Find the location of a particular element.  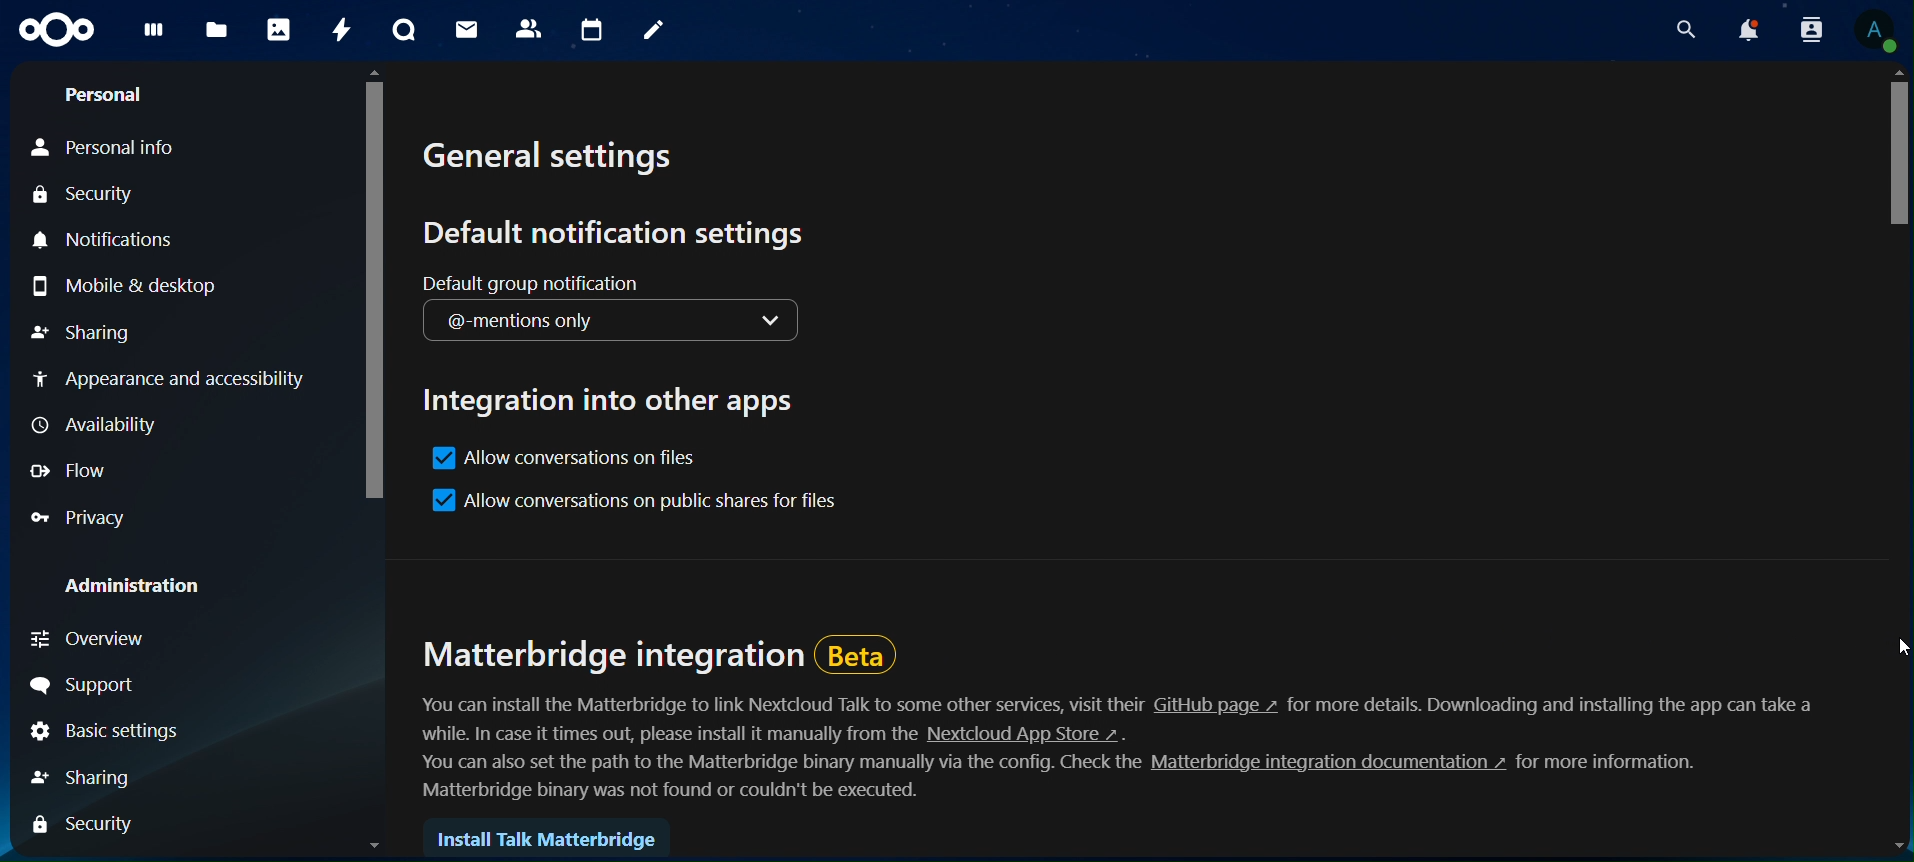

talk is located at coordinates (404, 31).